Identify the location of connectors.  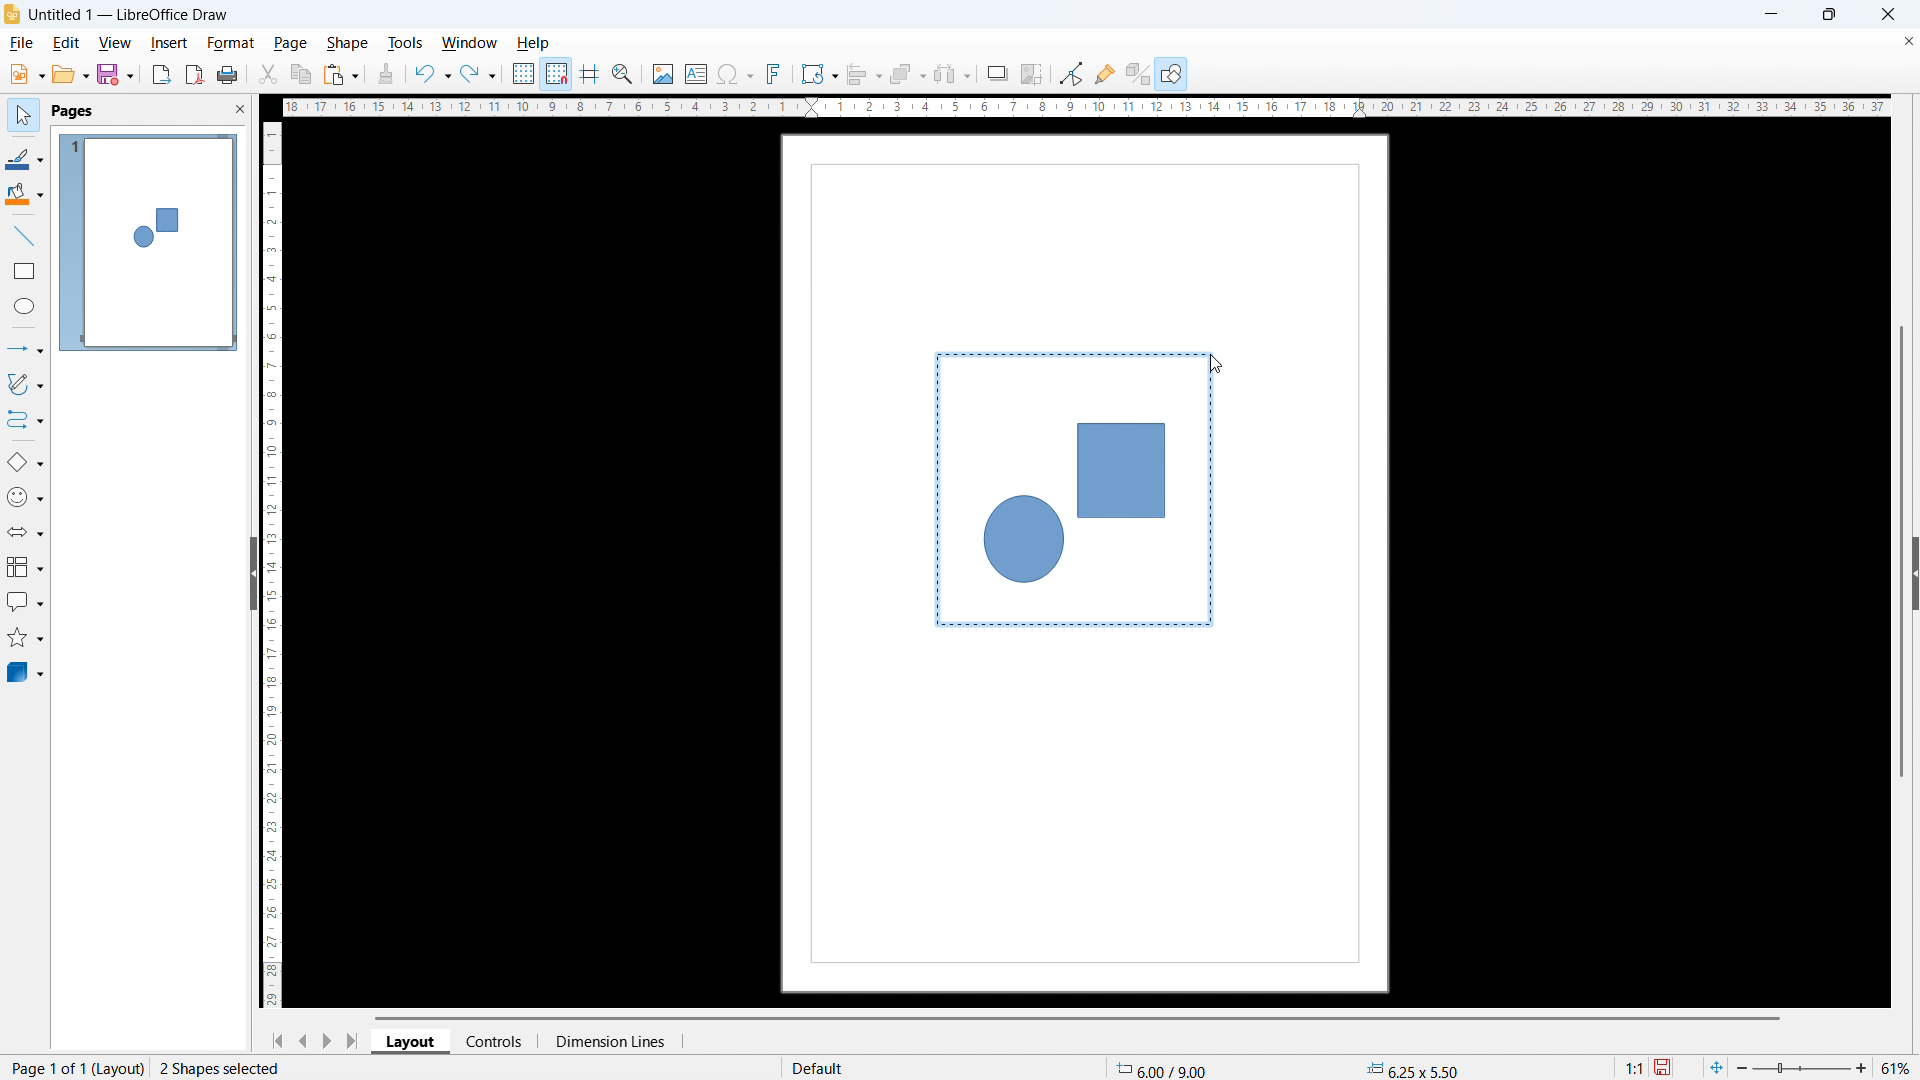
(26, 421).